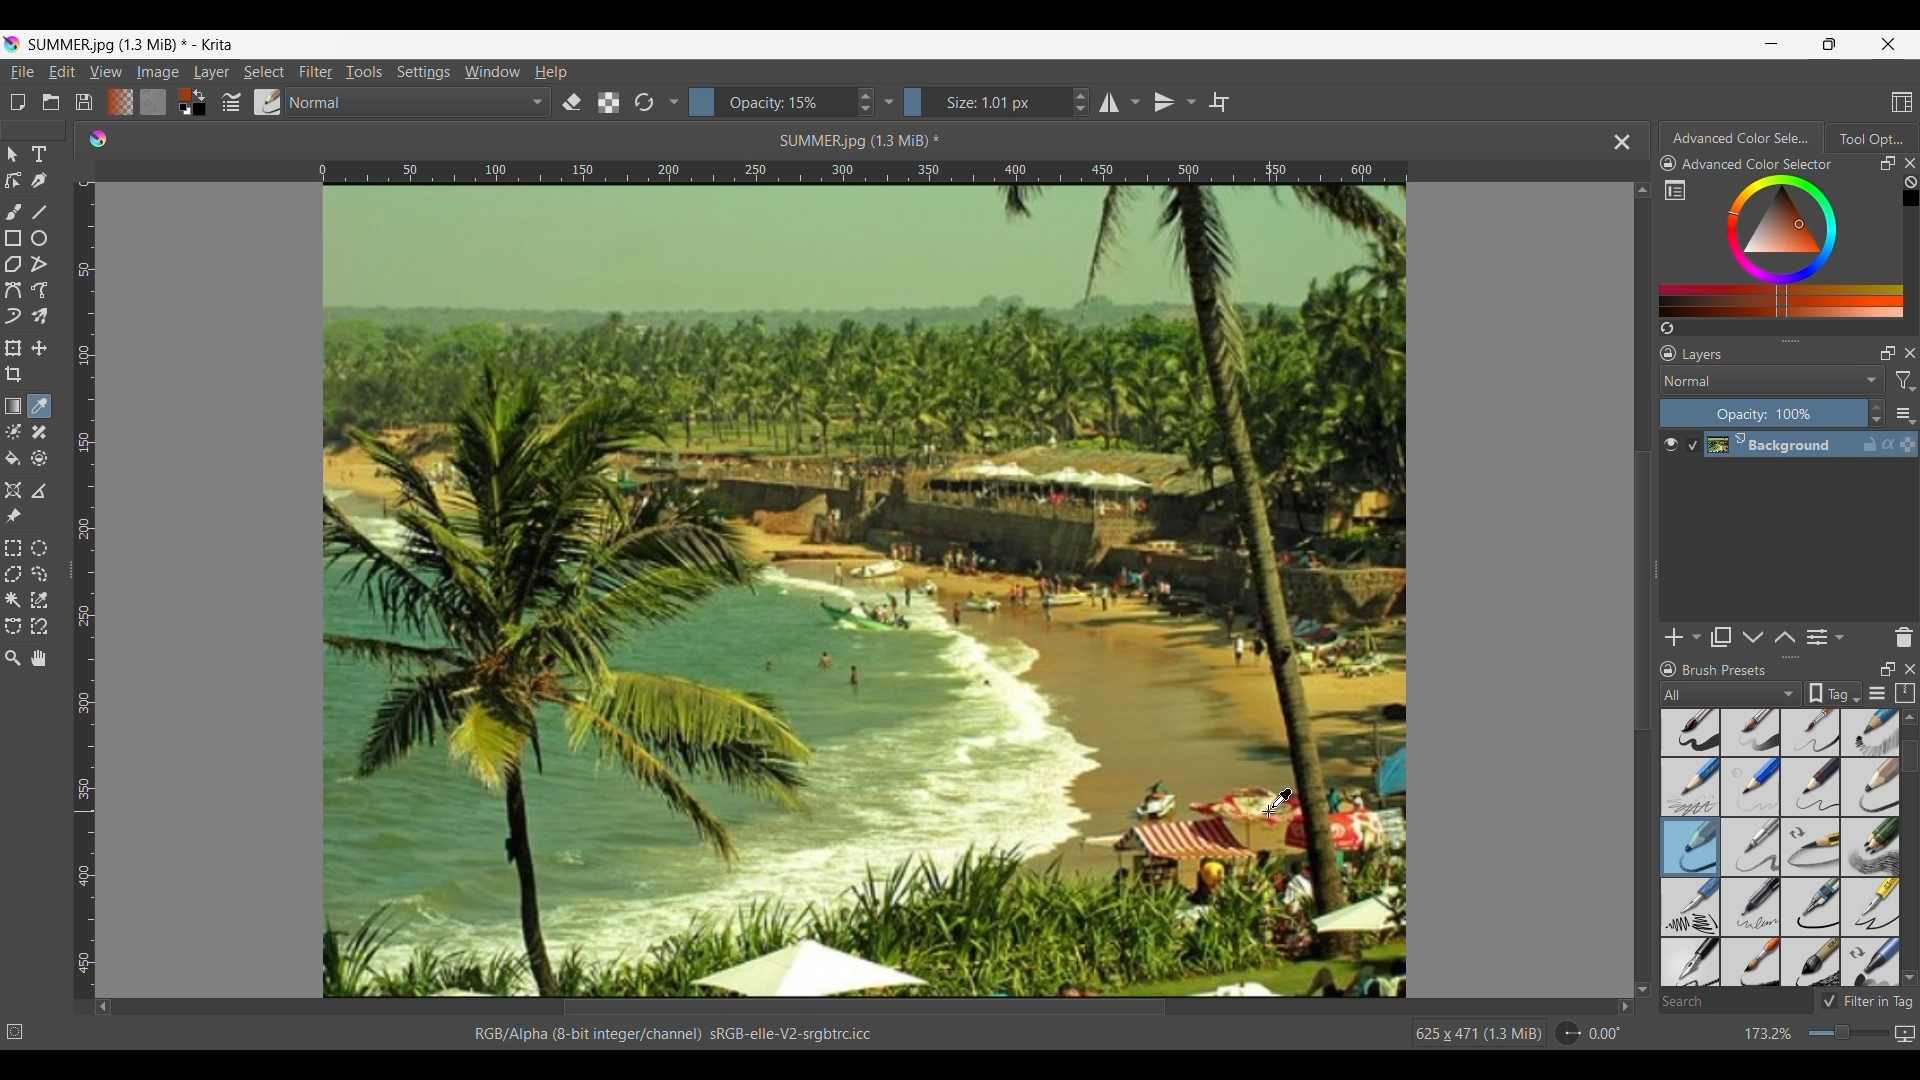 Image resolution: width=1920 pixels, height=1080 pixels. What do you see at coordinates (985, 102) in the screenshot?
I see `Size: 1.01 px` at bounding box center [985, 102].